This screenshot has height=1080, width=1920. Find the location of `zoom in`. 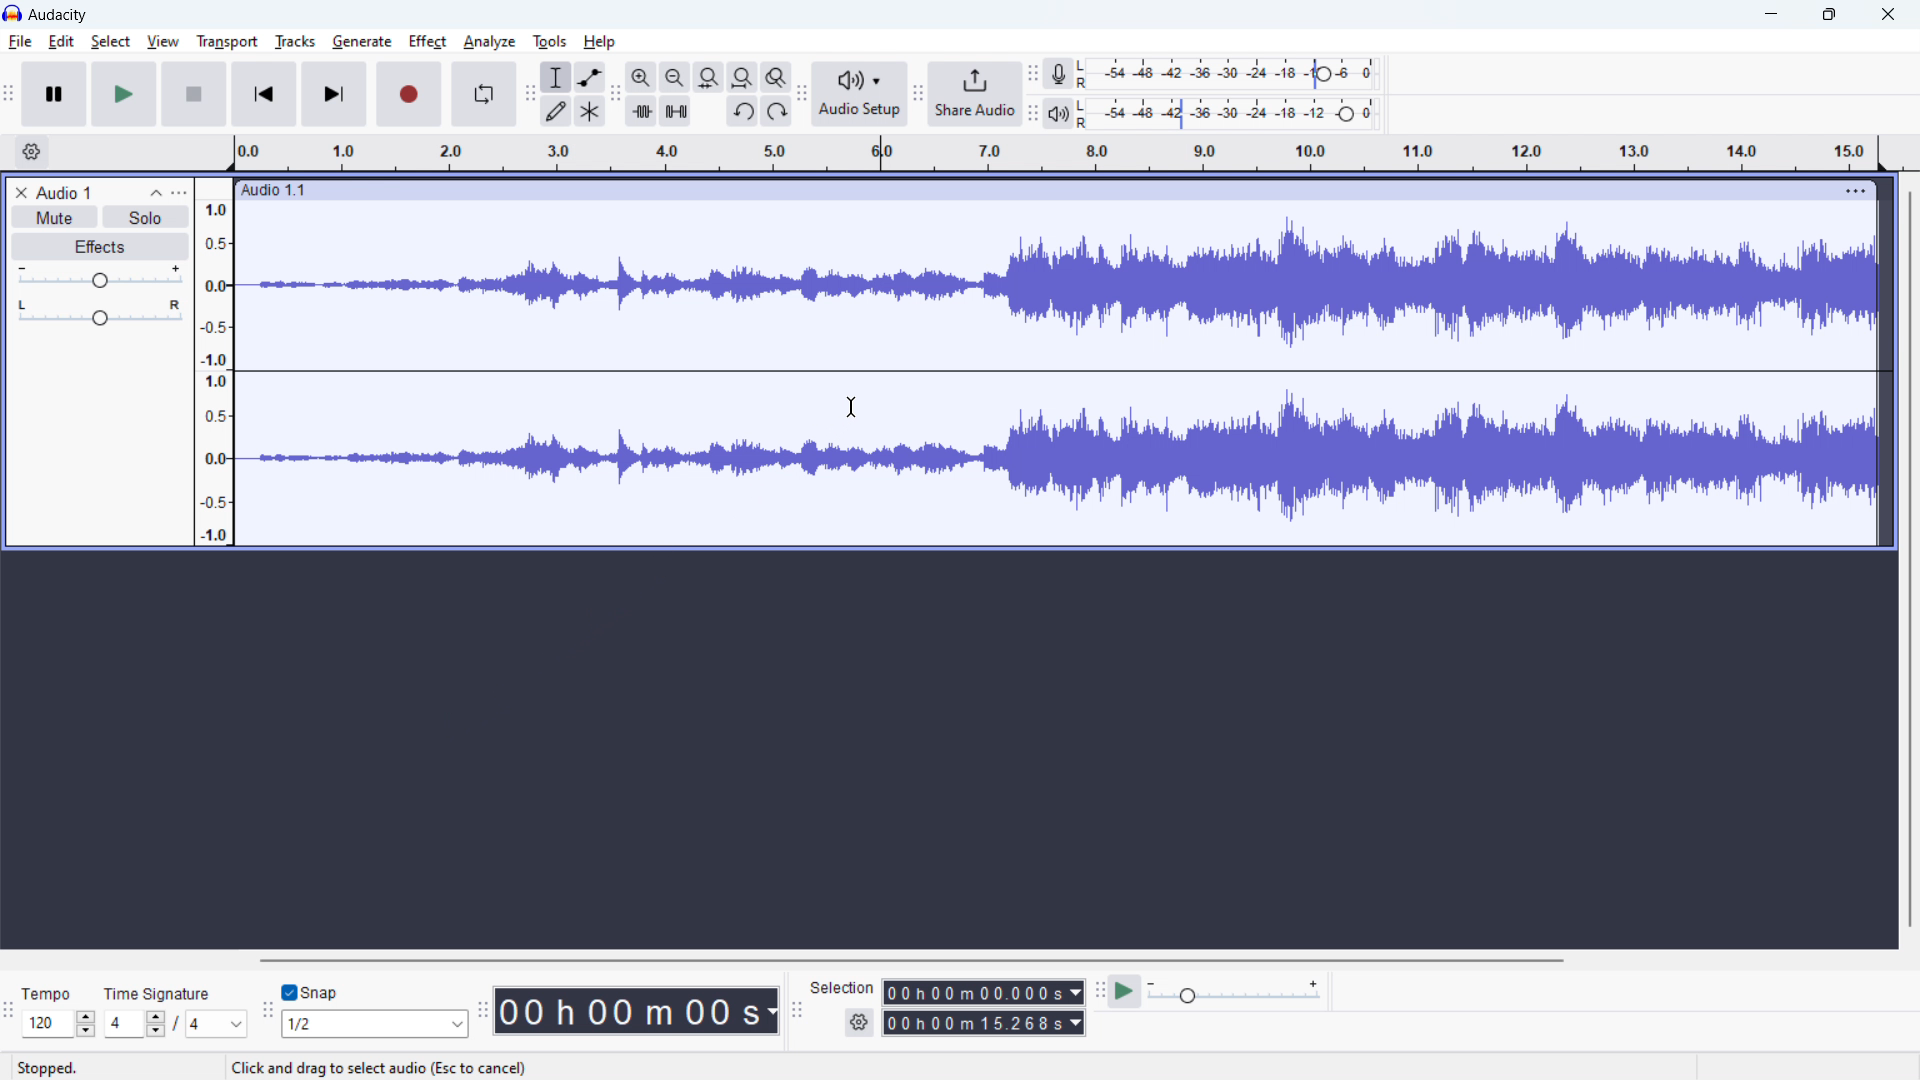

zoom in is located at coordinates (641, 77).